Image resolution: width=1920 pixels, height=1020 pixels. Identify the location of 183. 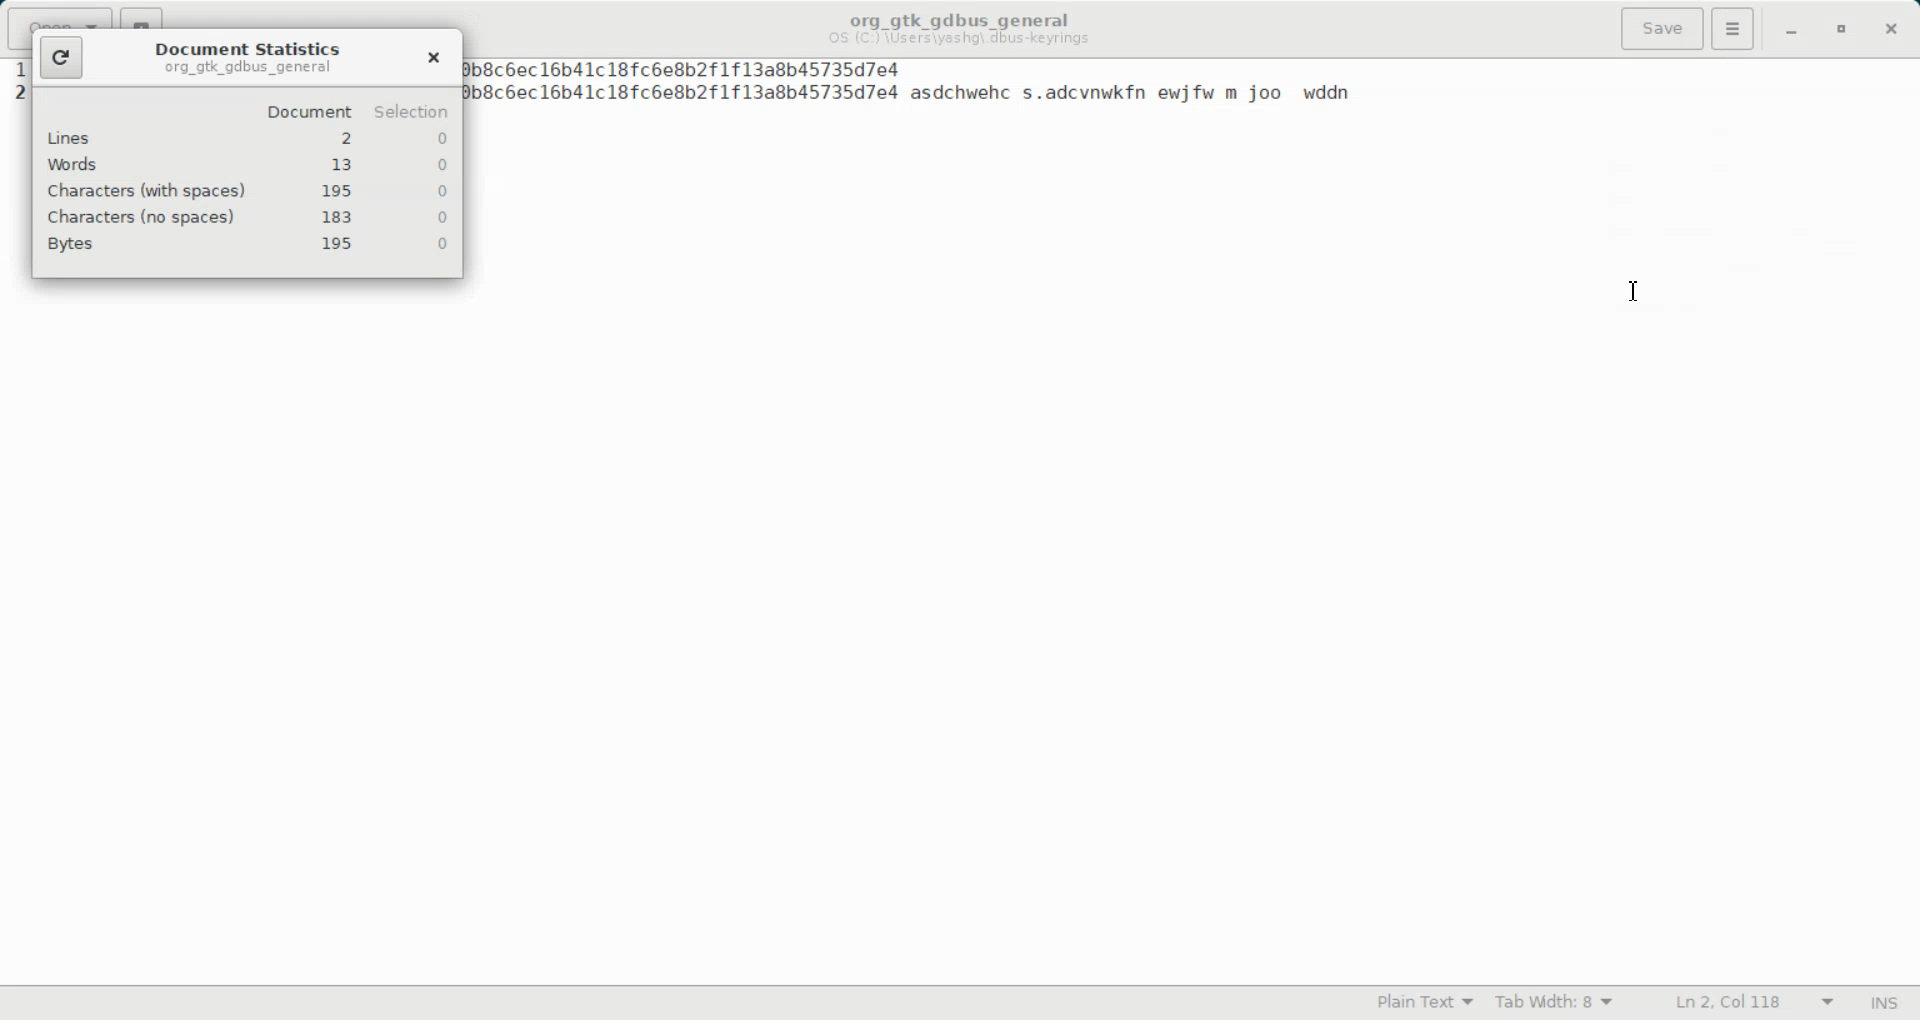
(336, 218).